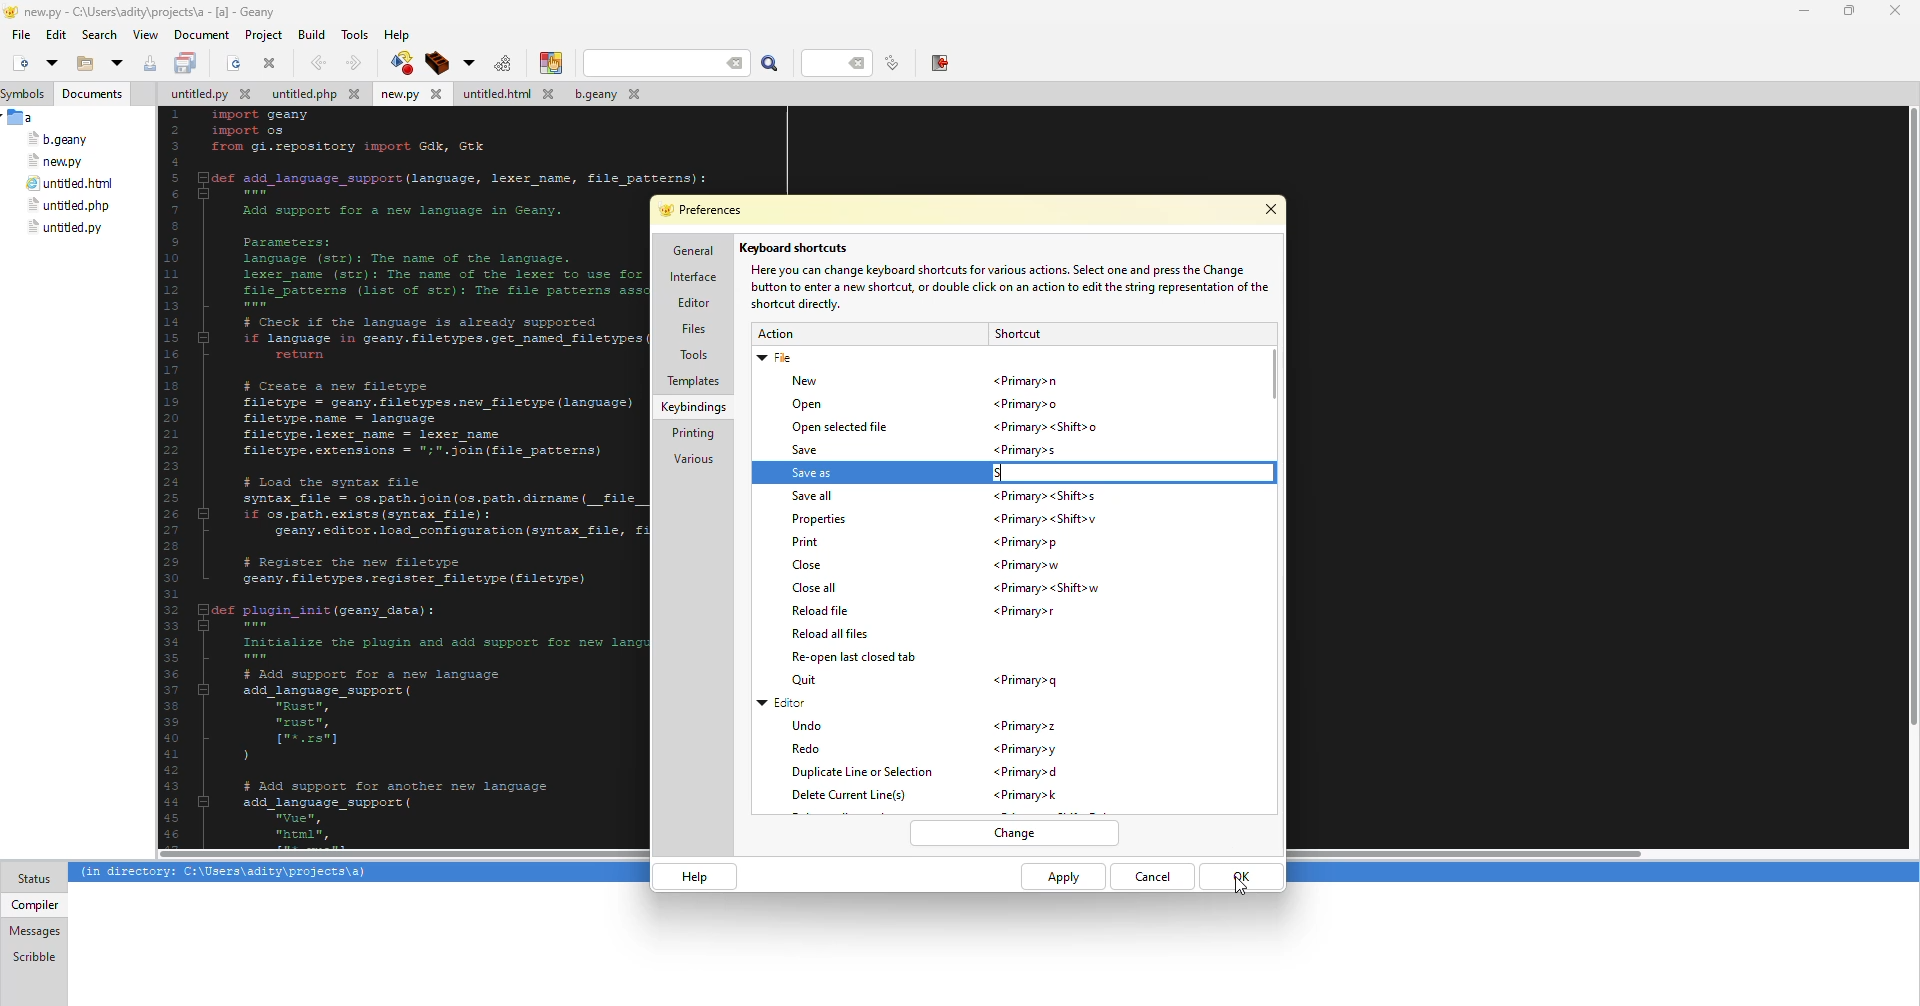 The image size is (1920, 1006). What do you see at coordinates (311, 33) in the screenshot?
I see `build` at bounding box center [311, 33].